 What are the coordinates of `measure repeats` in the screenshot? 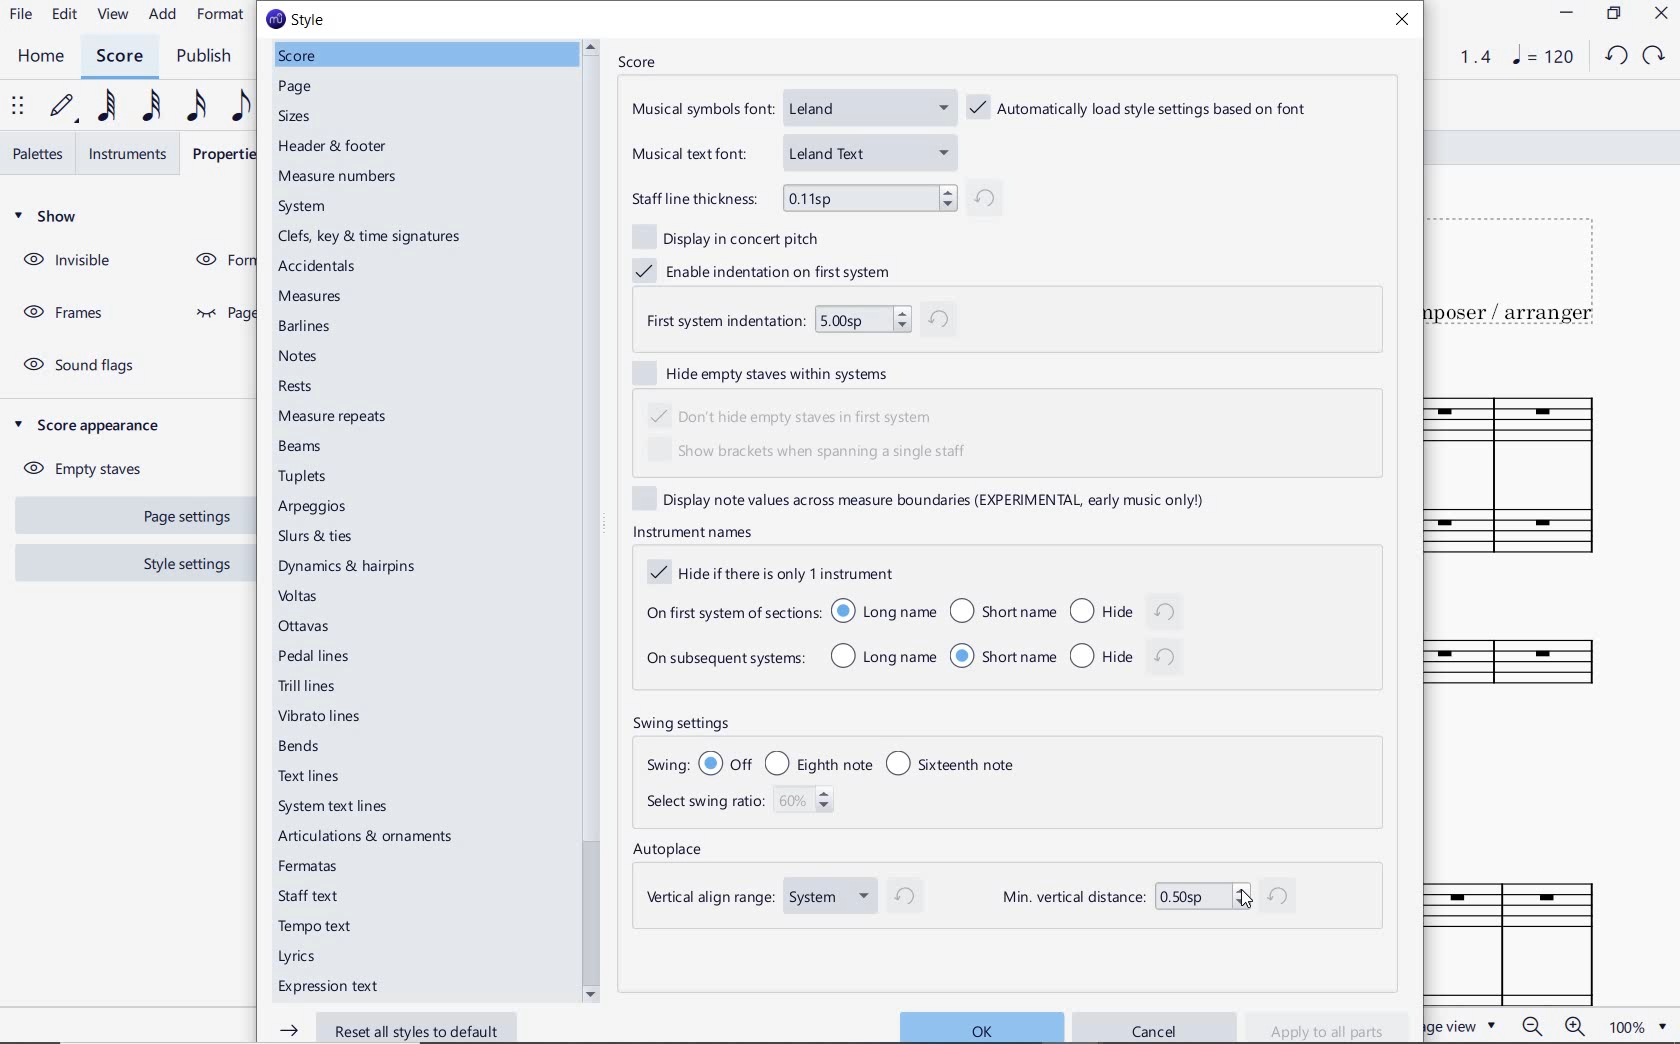 It's located at (332, 416).